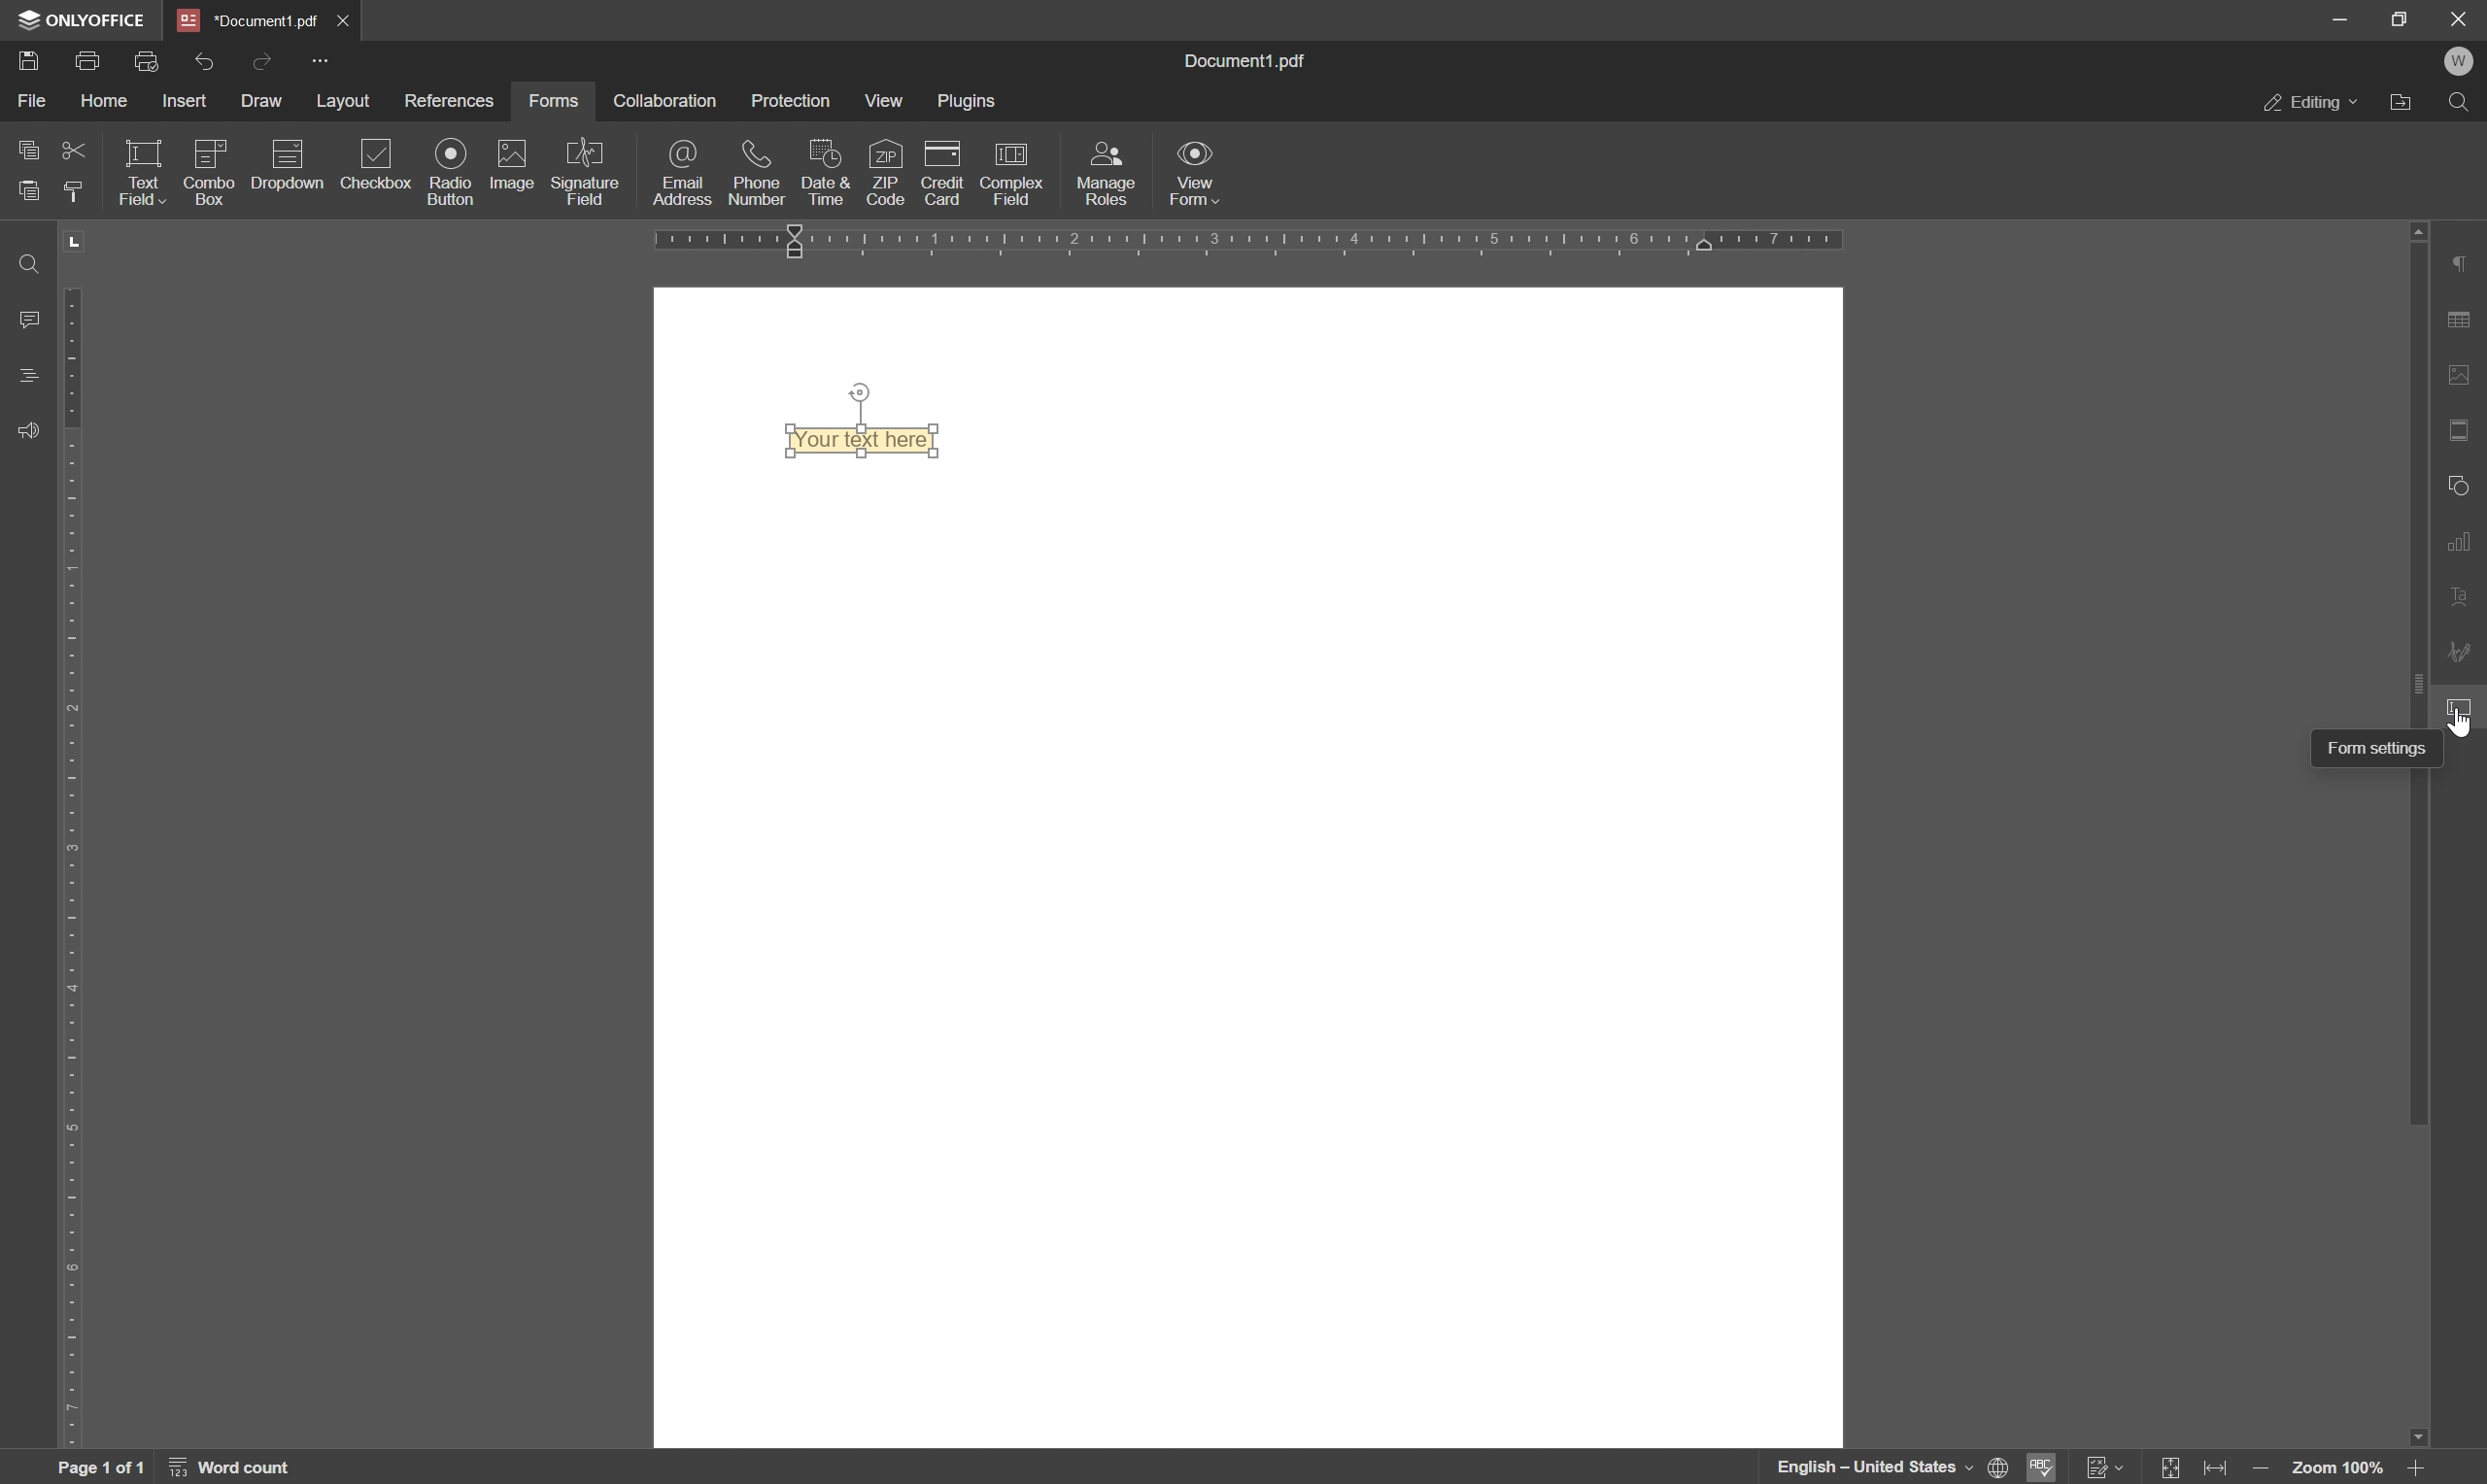  Describe the element at coordinates (1874, 1467) in the screenshot. I see `english - united states` at that location.